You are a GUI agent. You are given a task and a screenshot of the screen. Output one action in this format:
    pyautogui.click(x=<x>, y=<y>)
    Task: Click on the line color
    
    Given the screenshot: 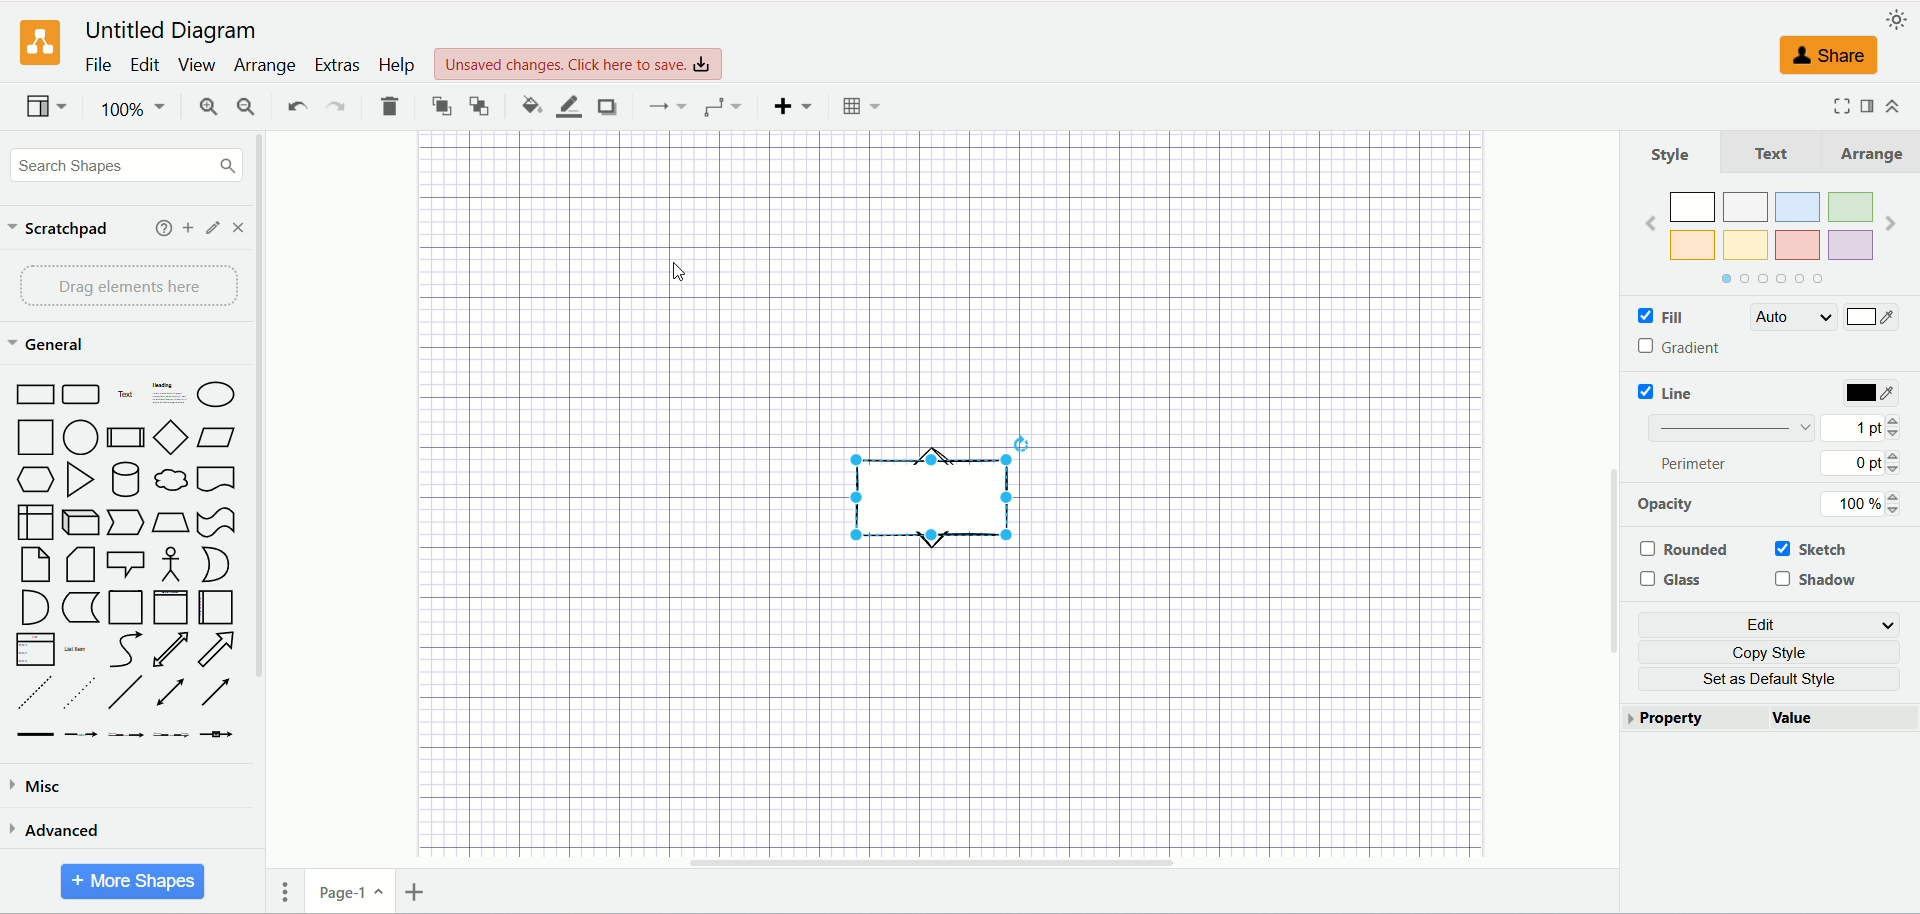 What is the action you would take?
    pyautogui.click(x=569, y=106)
    